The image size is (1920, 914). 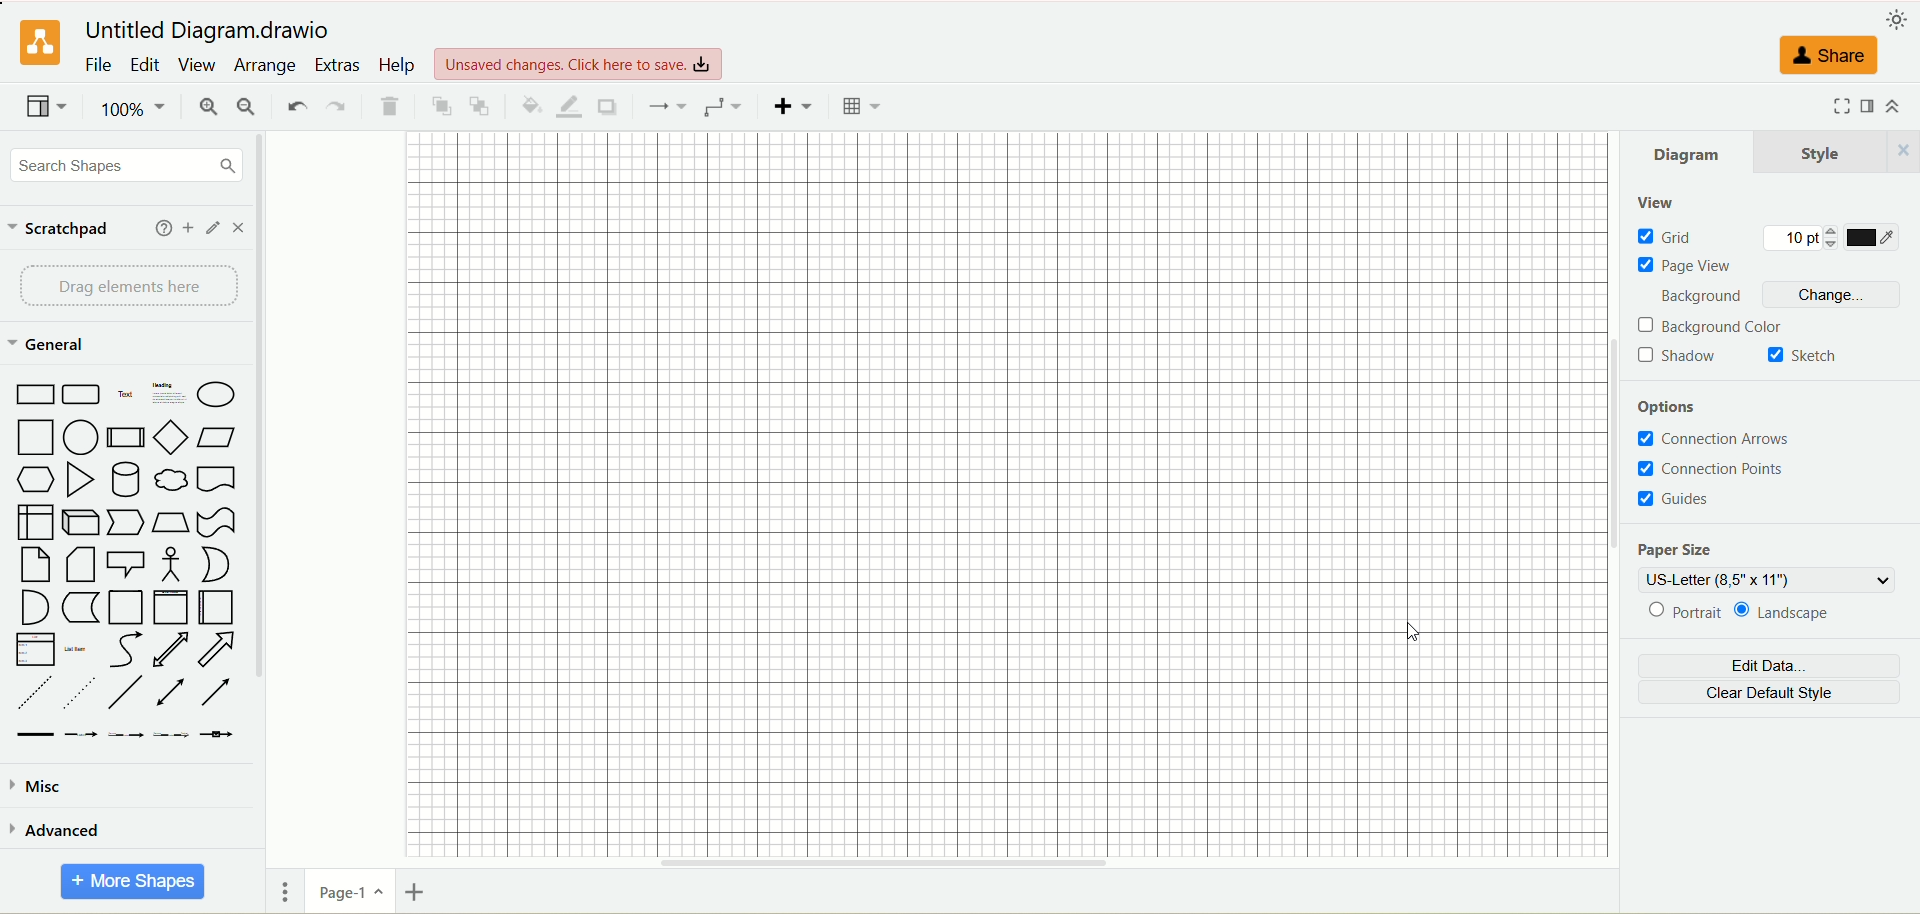 What do you see at coordinates (1875, 238) in the screenshot?
I see `color` at bounding box center [1875, 238].